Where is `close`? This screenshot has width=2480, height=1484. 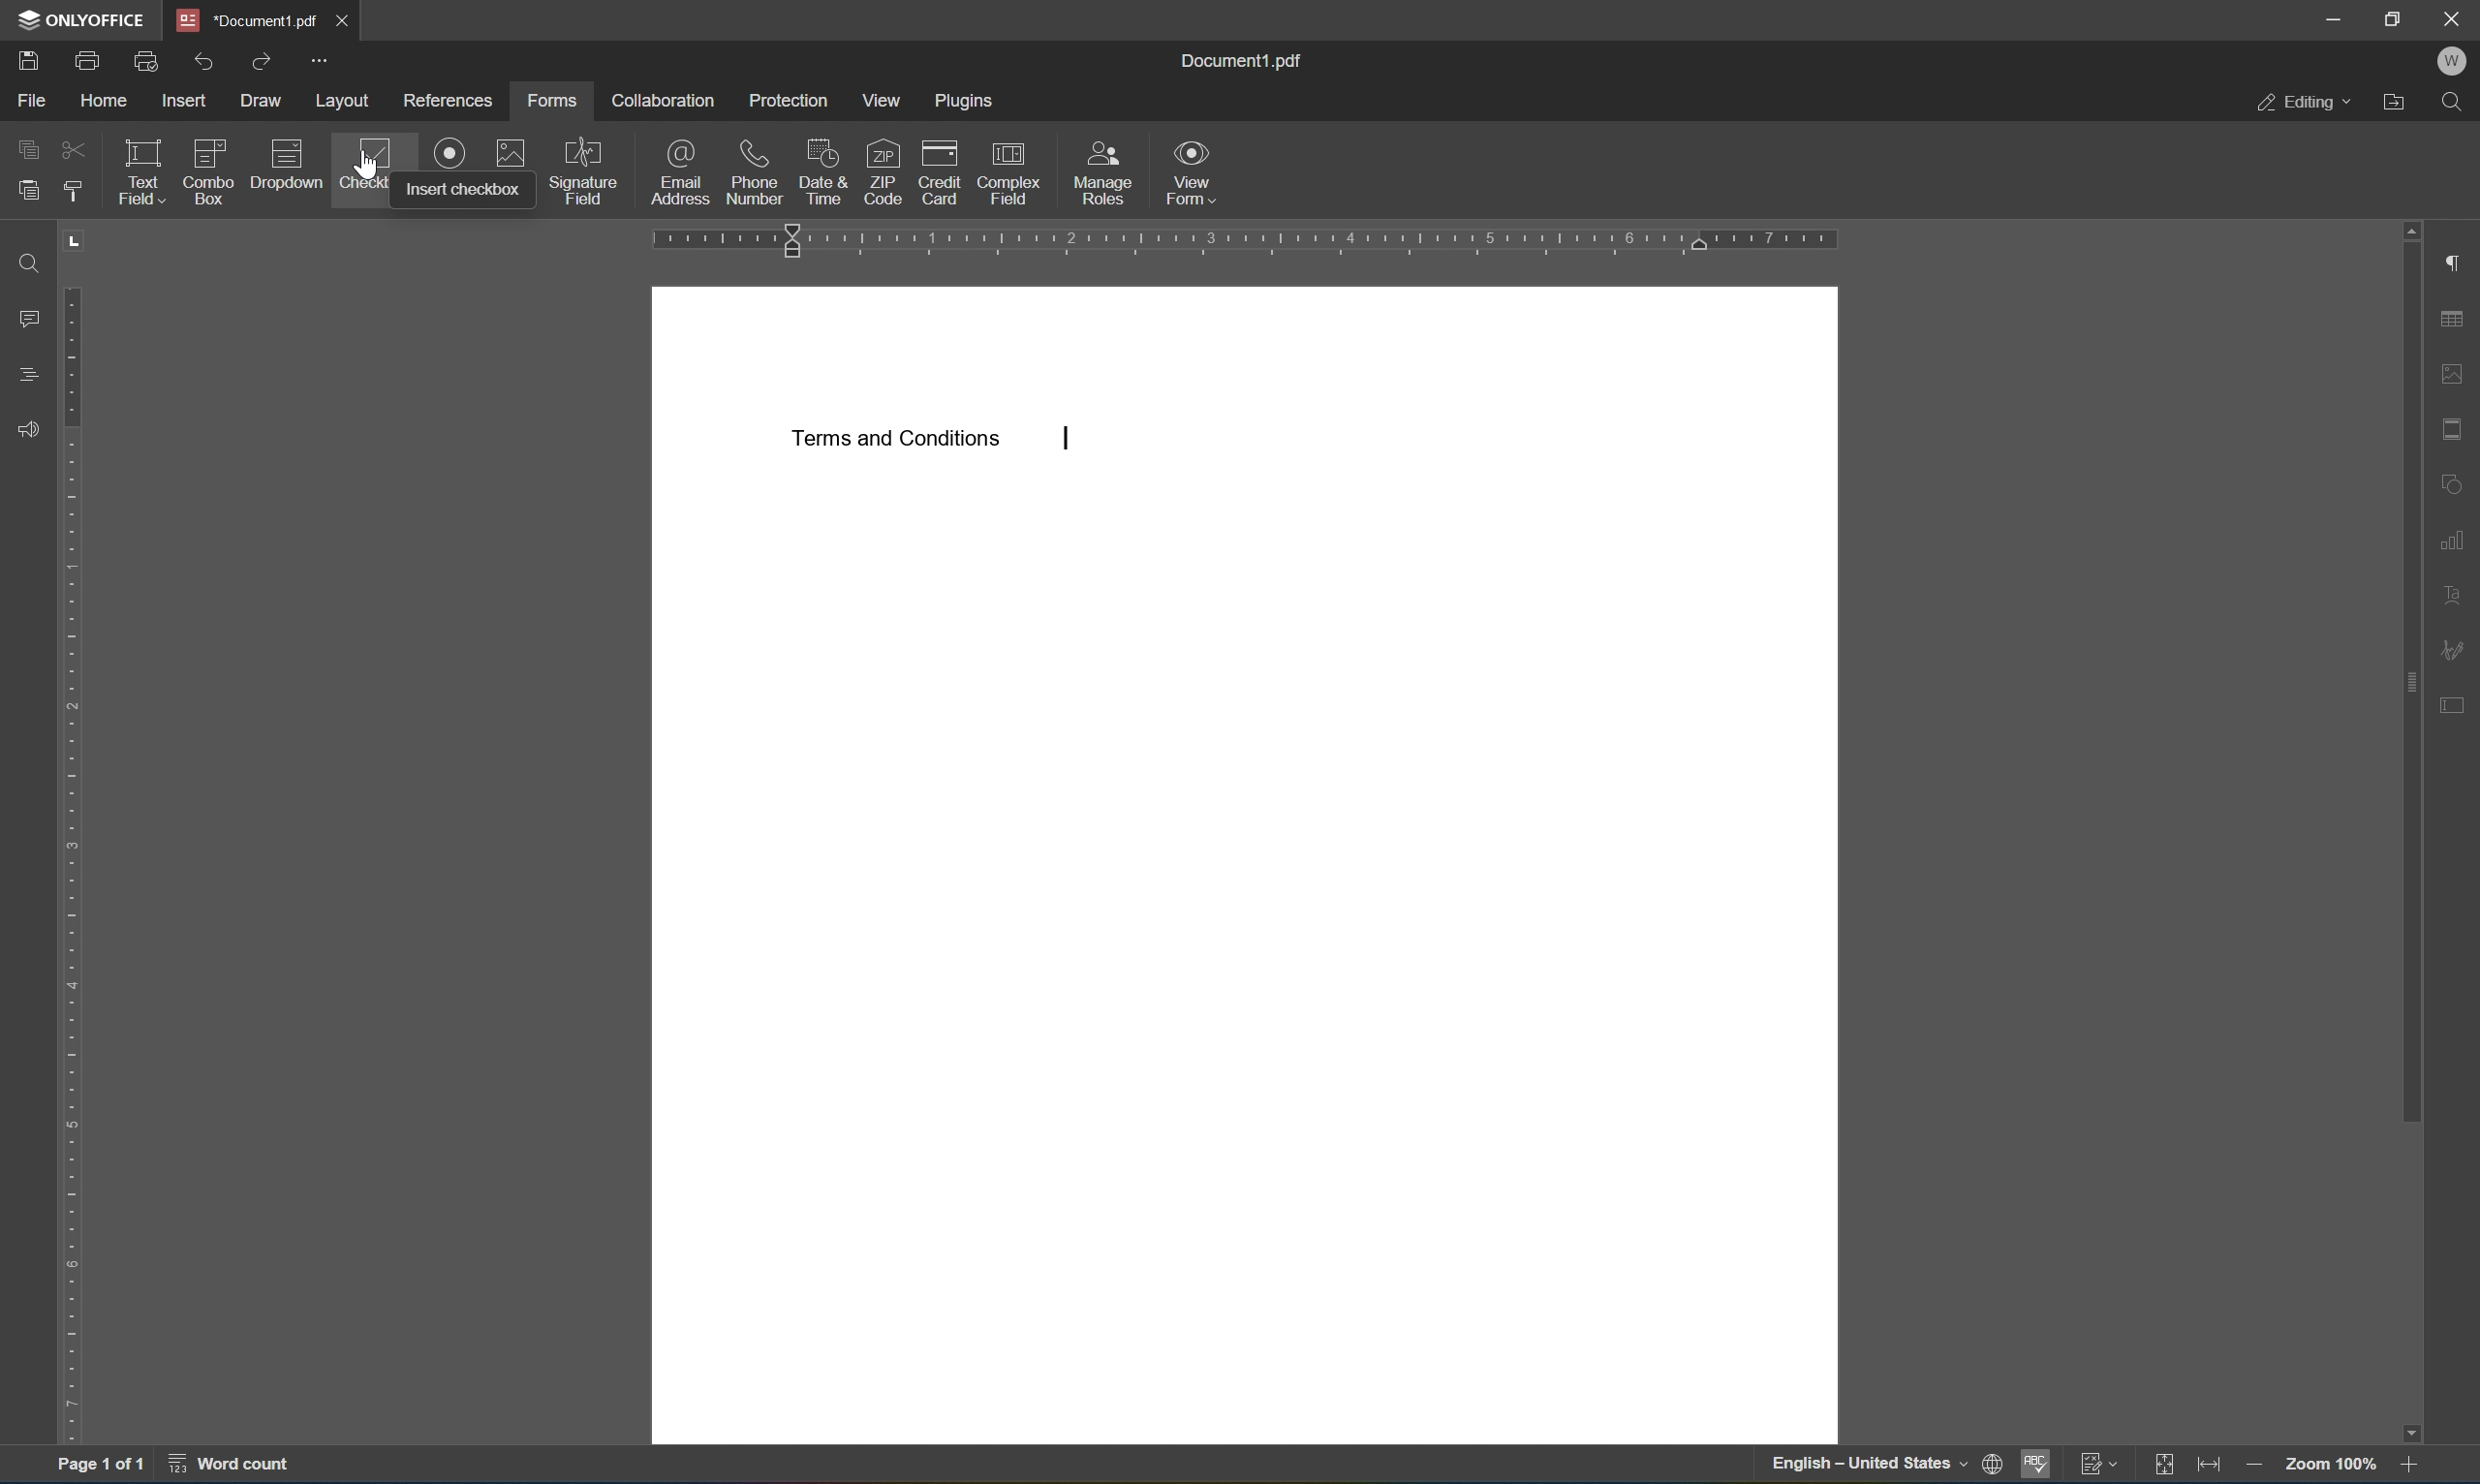 close is located at coordinates (344, 19).